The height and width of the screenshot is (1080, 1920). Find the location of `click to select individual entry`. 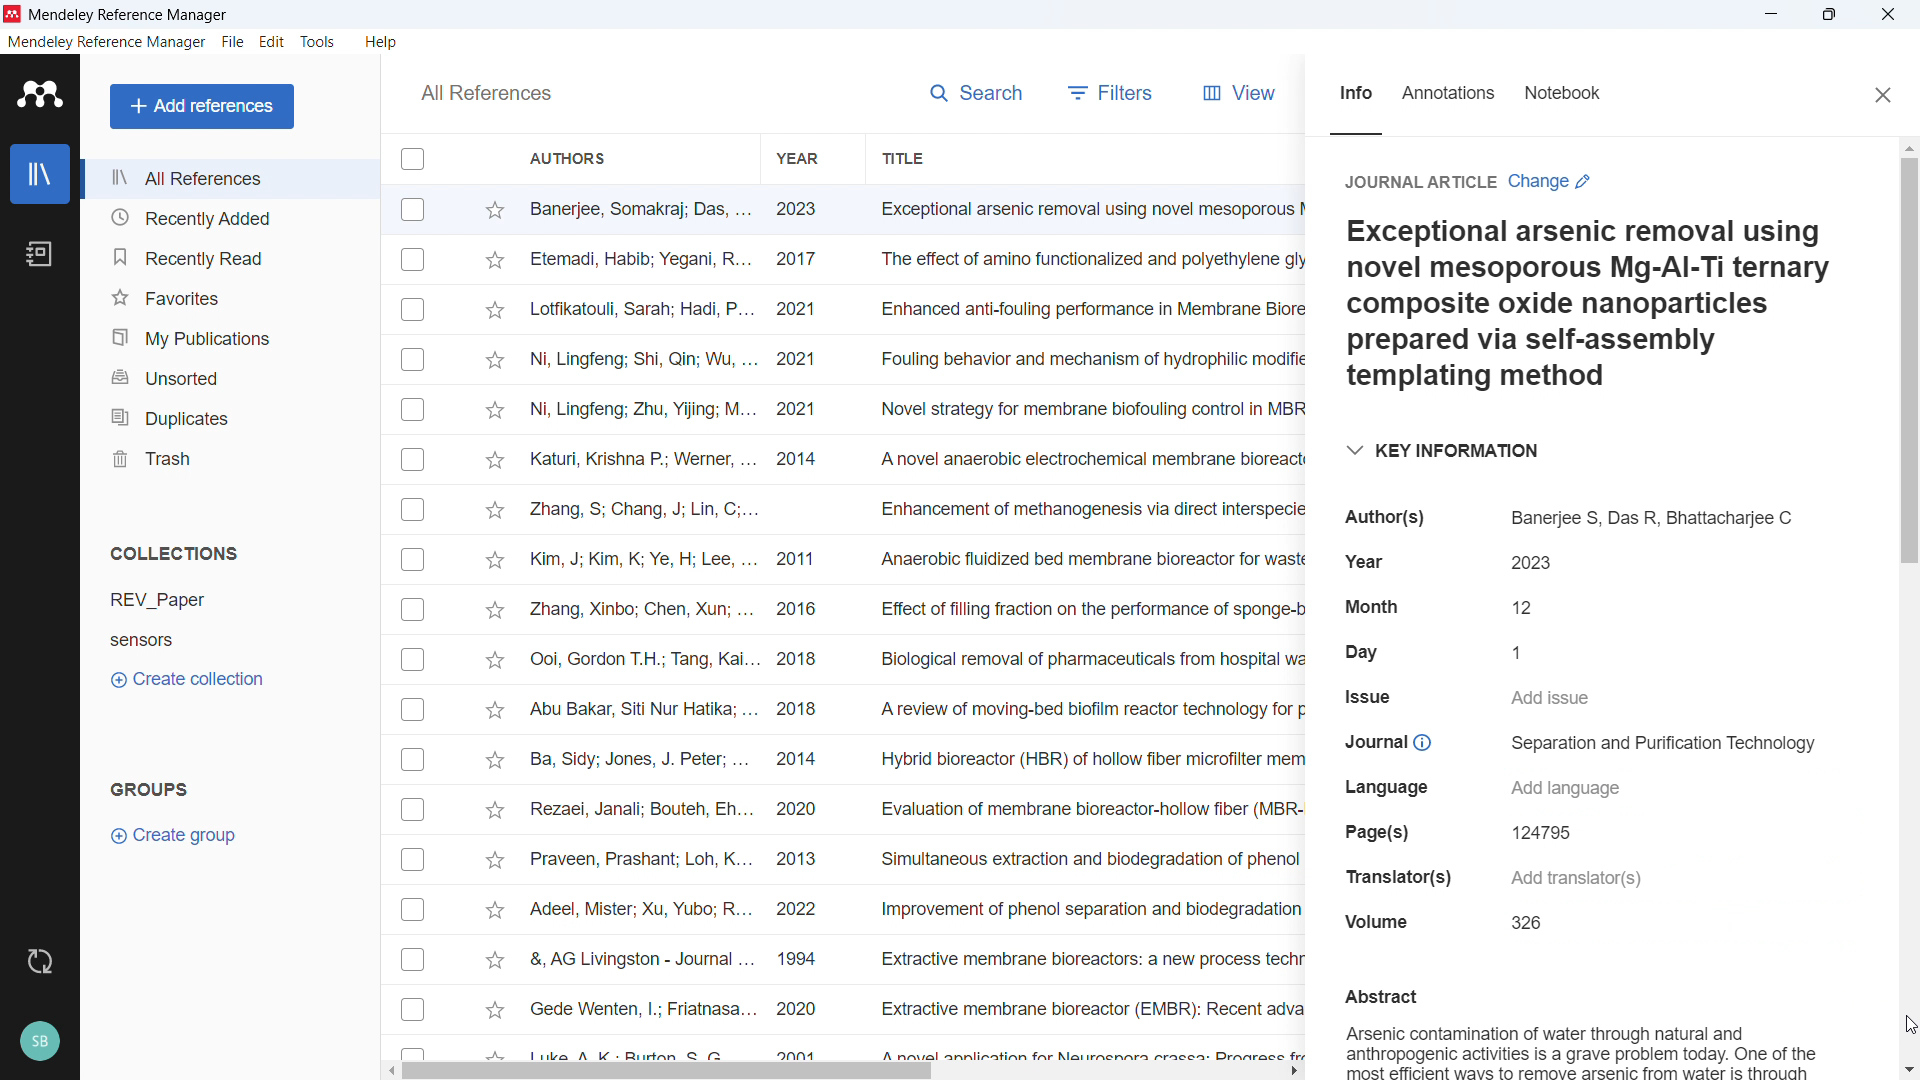

click to select individual entry is located at coordinates (412, 863).